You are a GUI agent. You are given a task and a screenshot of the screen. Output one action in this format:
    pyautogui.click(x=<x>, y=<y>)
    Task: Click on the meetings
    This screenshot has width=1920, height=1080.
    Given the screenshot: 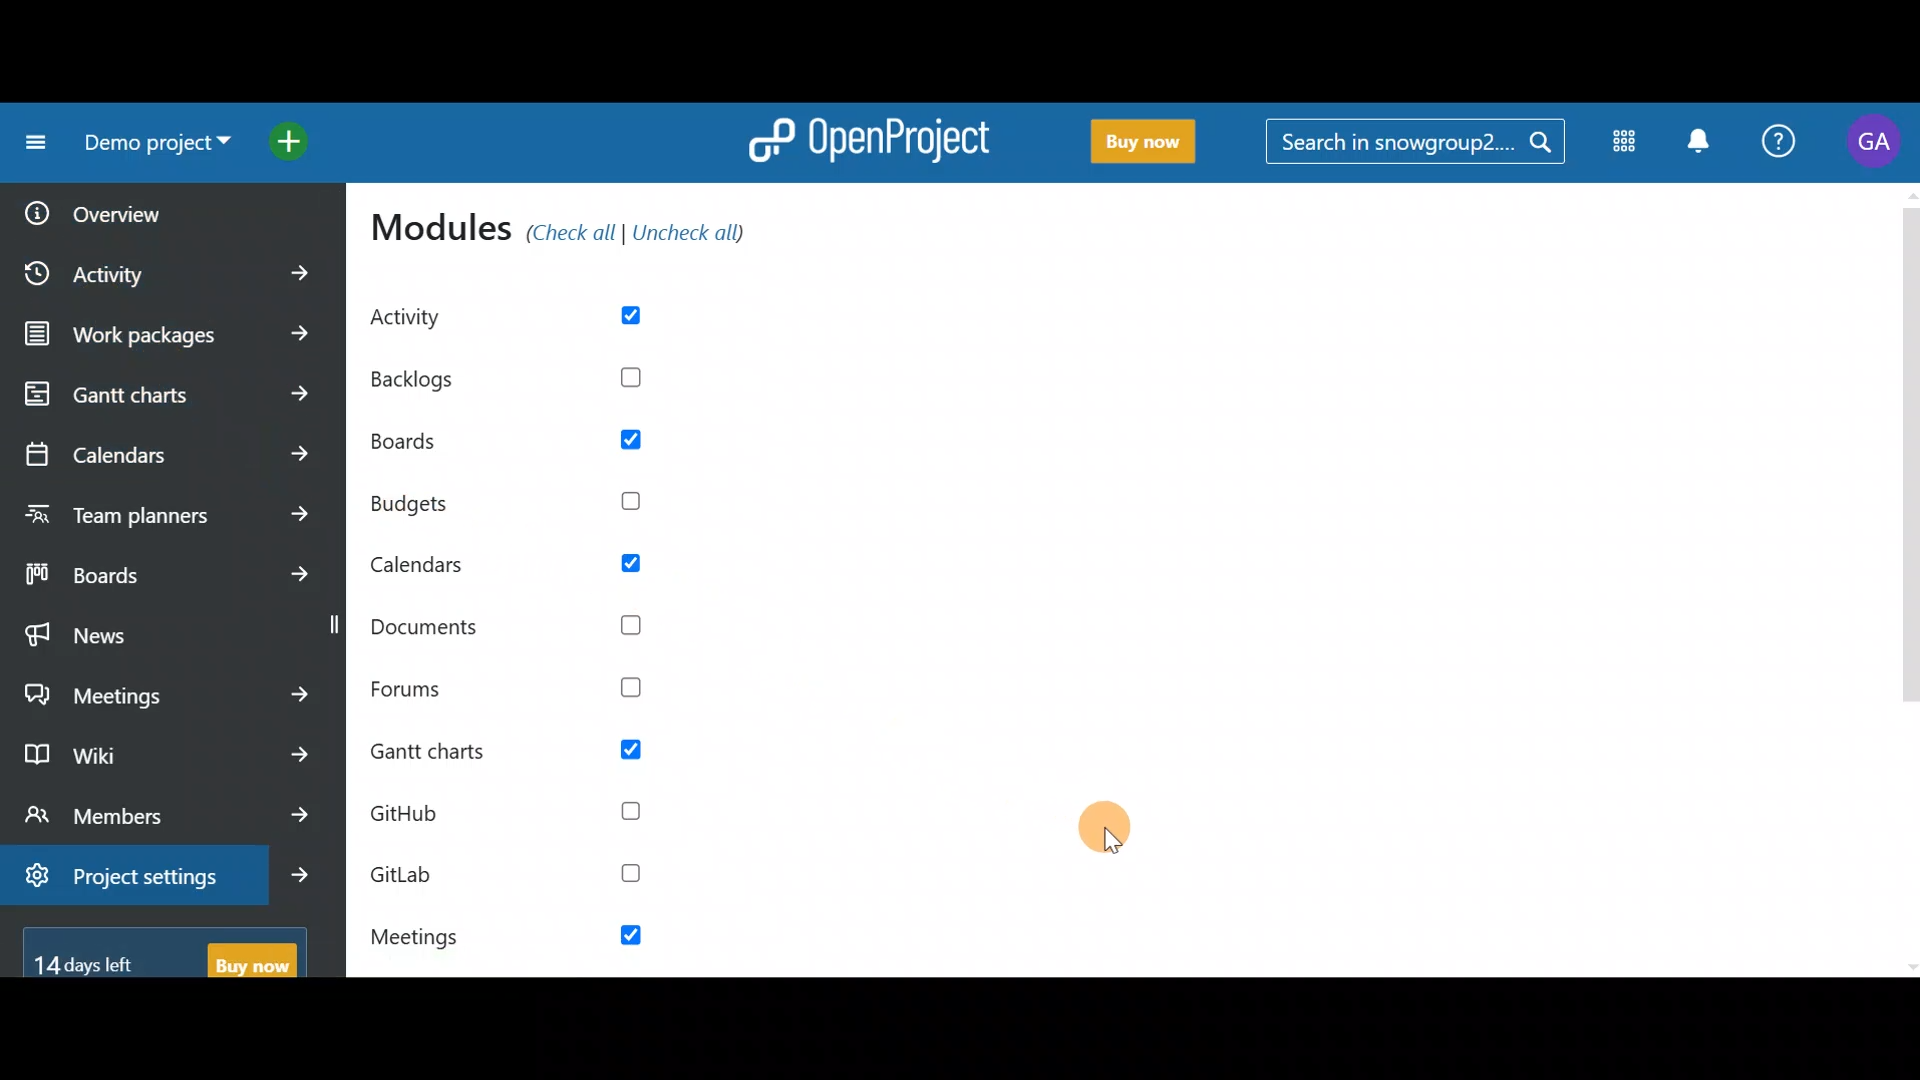 What is the action you would take?
    pyautogui.click(x=506, y=937)
    